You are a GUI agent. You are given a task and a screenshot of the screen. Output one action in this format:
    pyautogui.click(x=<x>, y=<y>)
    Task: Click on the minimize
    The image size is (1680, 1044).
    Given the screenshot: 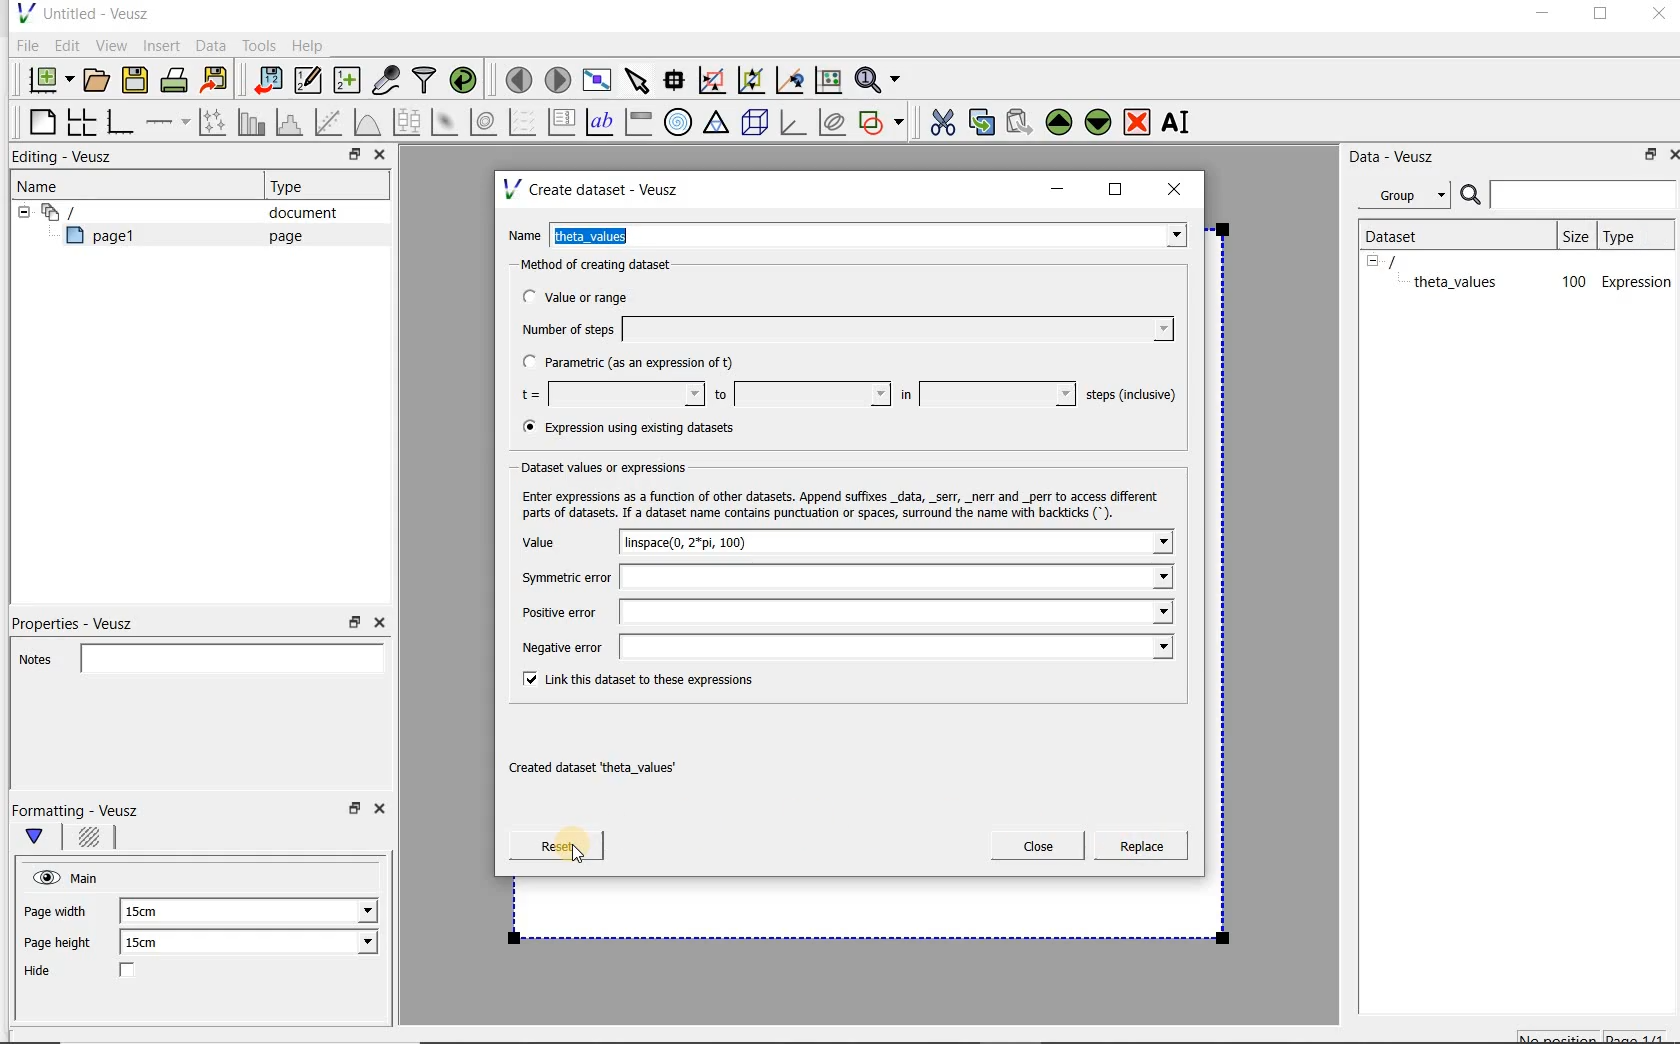 What is the action you would take?
    pyautogui.click(x=1058, y=189)
    